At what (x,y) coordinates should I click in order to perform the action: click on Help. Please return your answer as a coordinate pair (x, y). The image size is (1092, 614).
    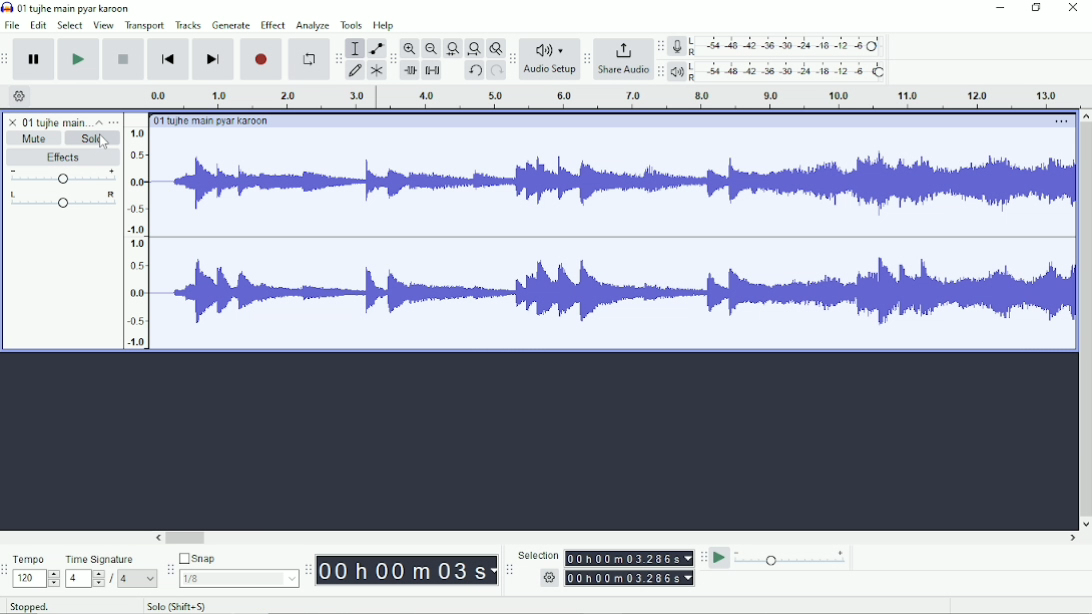
    Looking at the image, I should click on (383, 25).